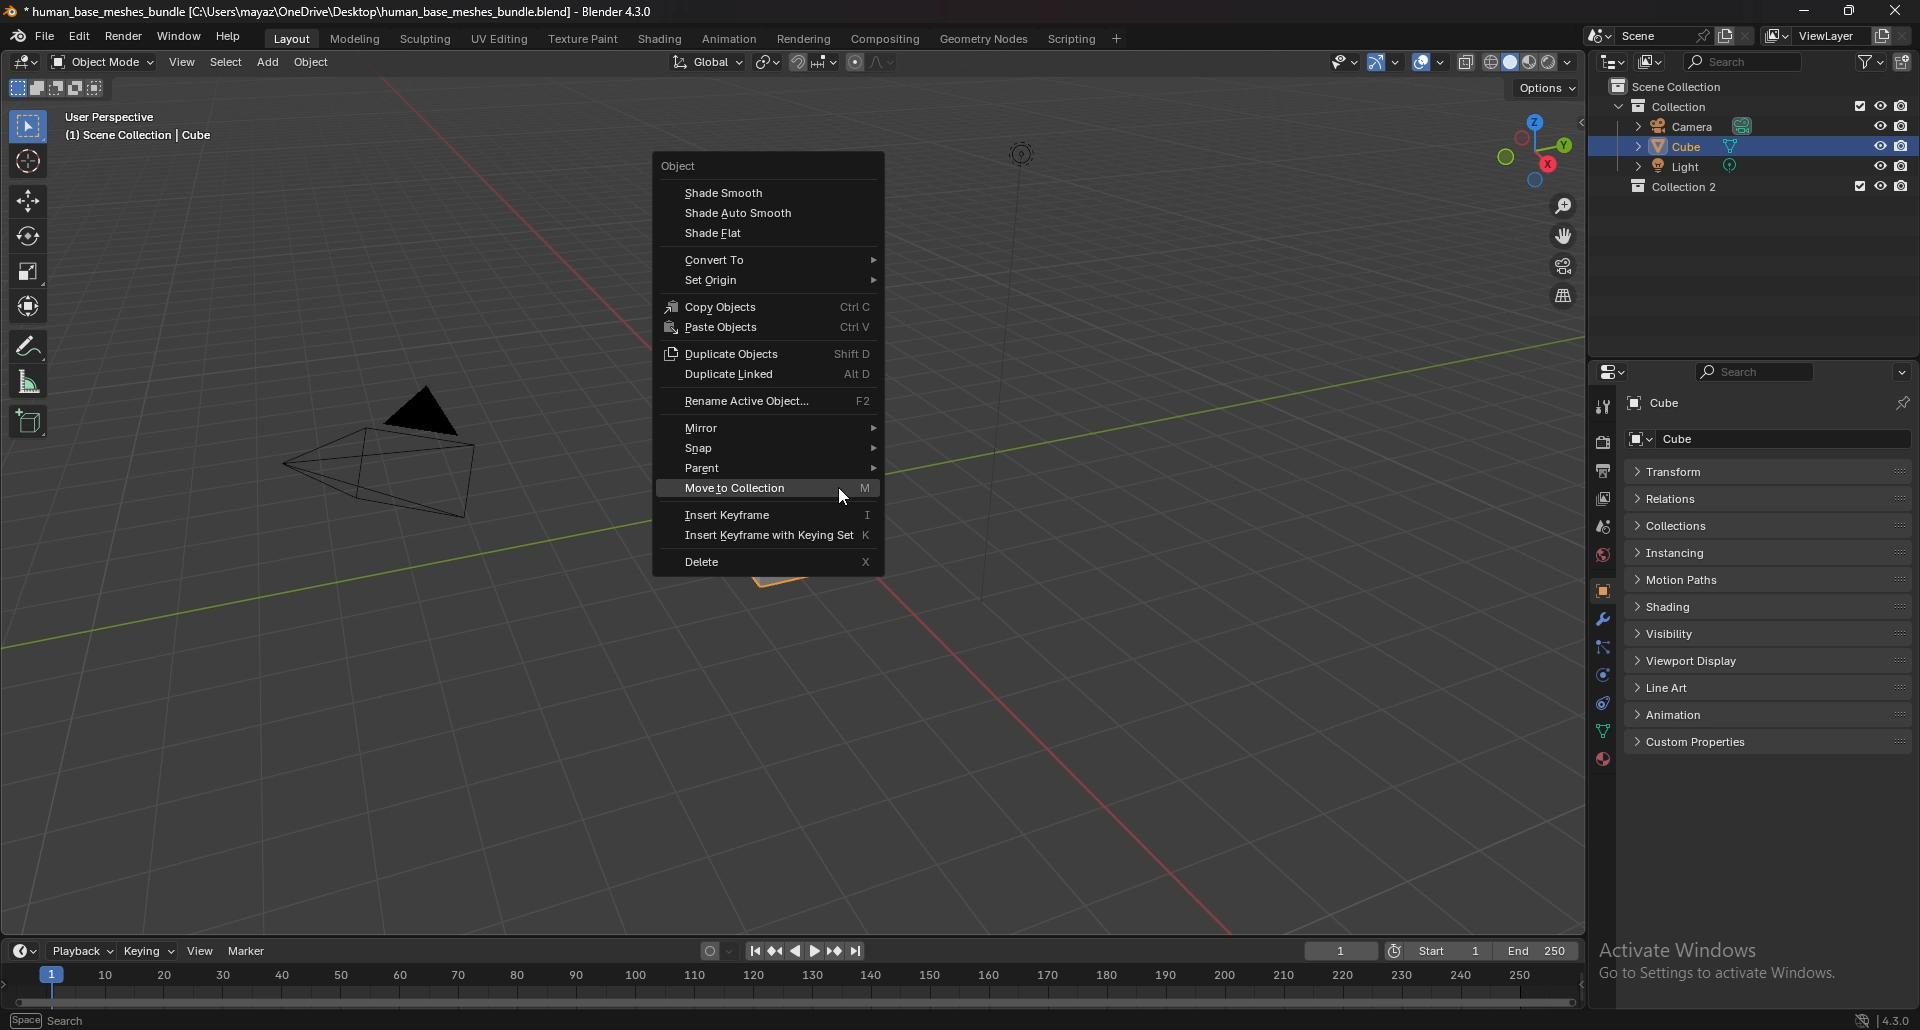 Image resolution: width=1920 pixels, height=1030 pixels. Describe the element at coordinates (1701, 34) in the screenshot. I see `pin scene` at that location.